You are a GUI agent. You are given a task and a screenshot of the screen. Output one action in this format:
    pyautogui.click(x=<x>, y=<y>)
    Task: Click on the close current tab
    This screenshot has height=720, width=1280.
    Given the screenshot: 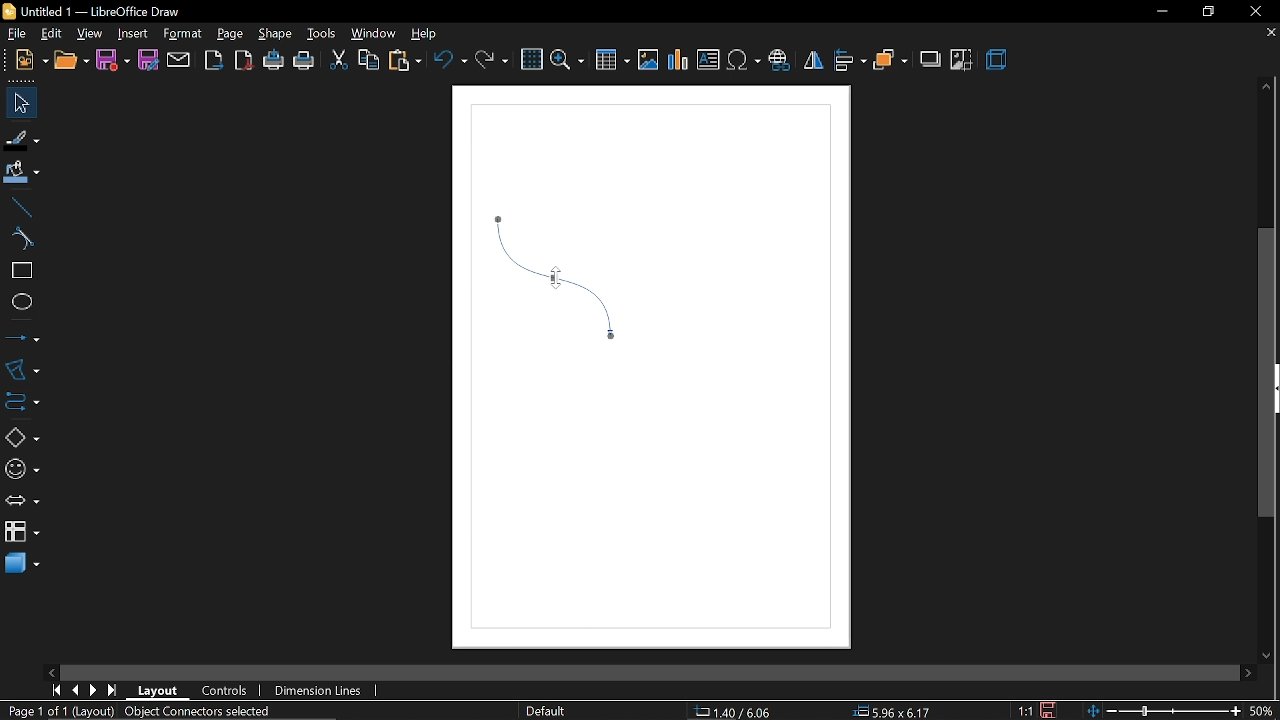 What is the action you would take?
    pyautogui.click(x=1270, y=37)
    